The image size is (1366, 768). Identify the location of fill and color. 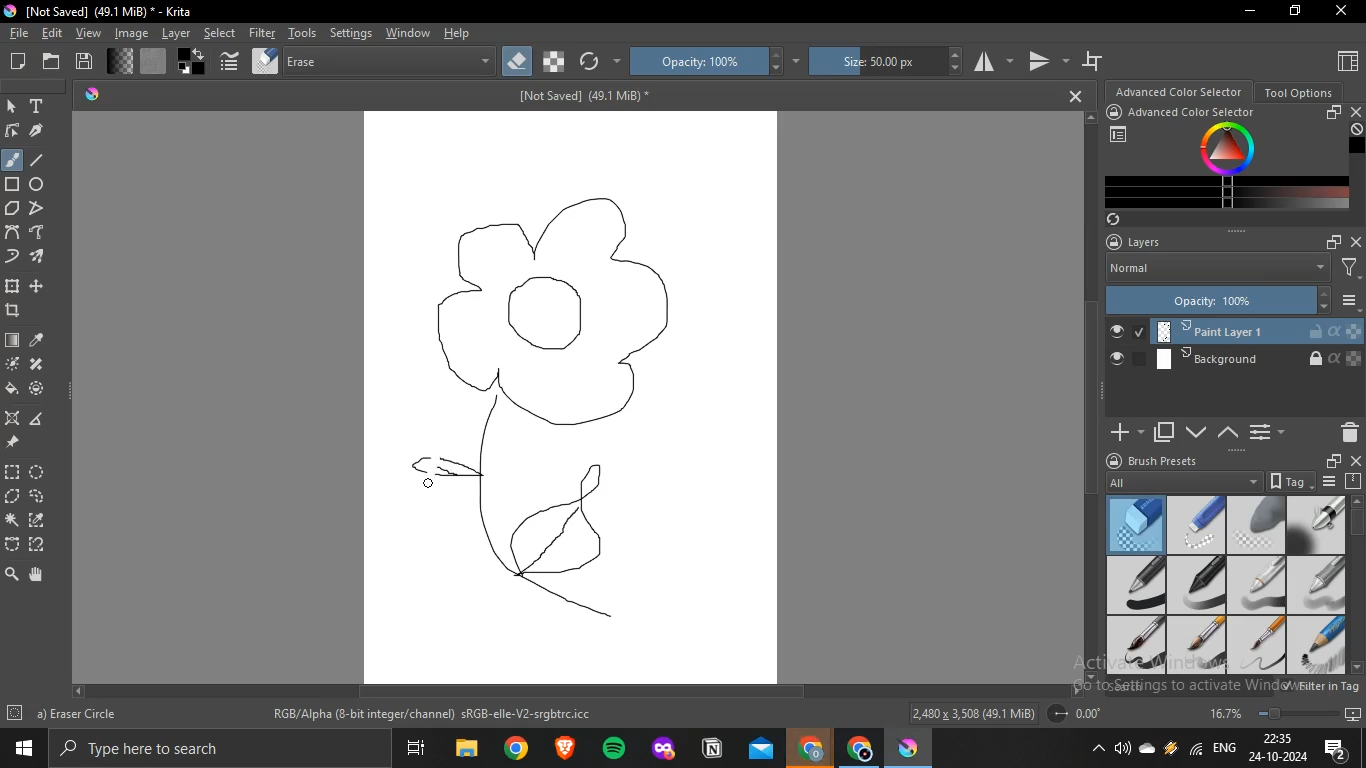
(38, 389).